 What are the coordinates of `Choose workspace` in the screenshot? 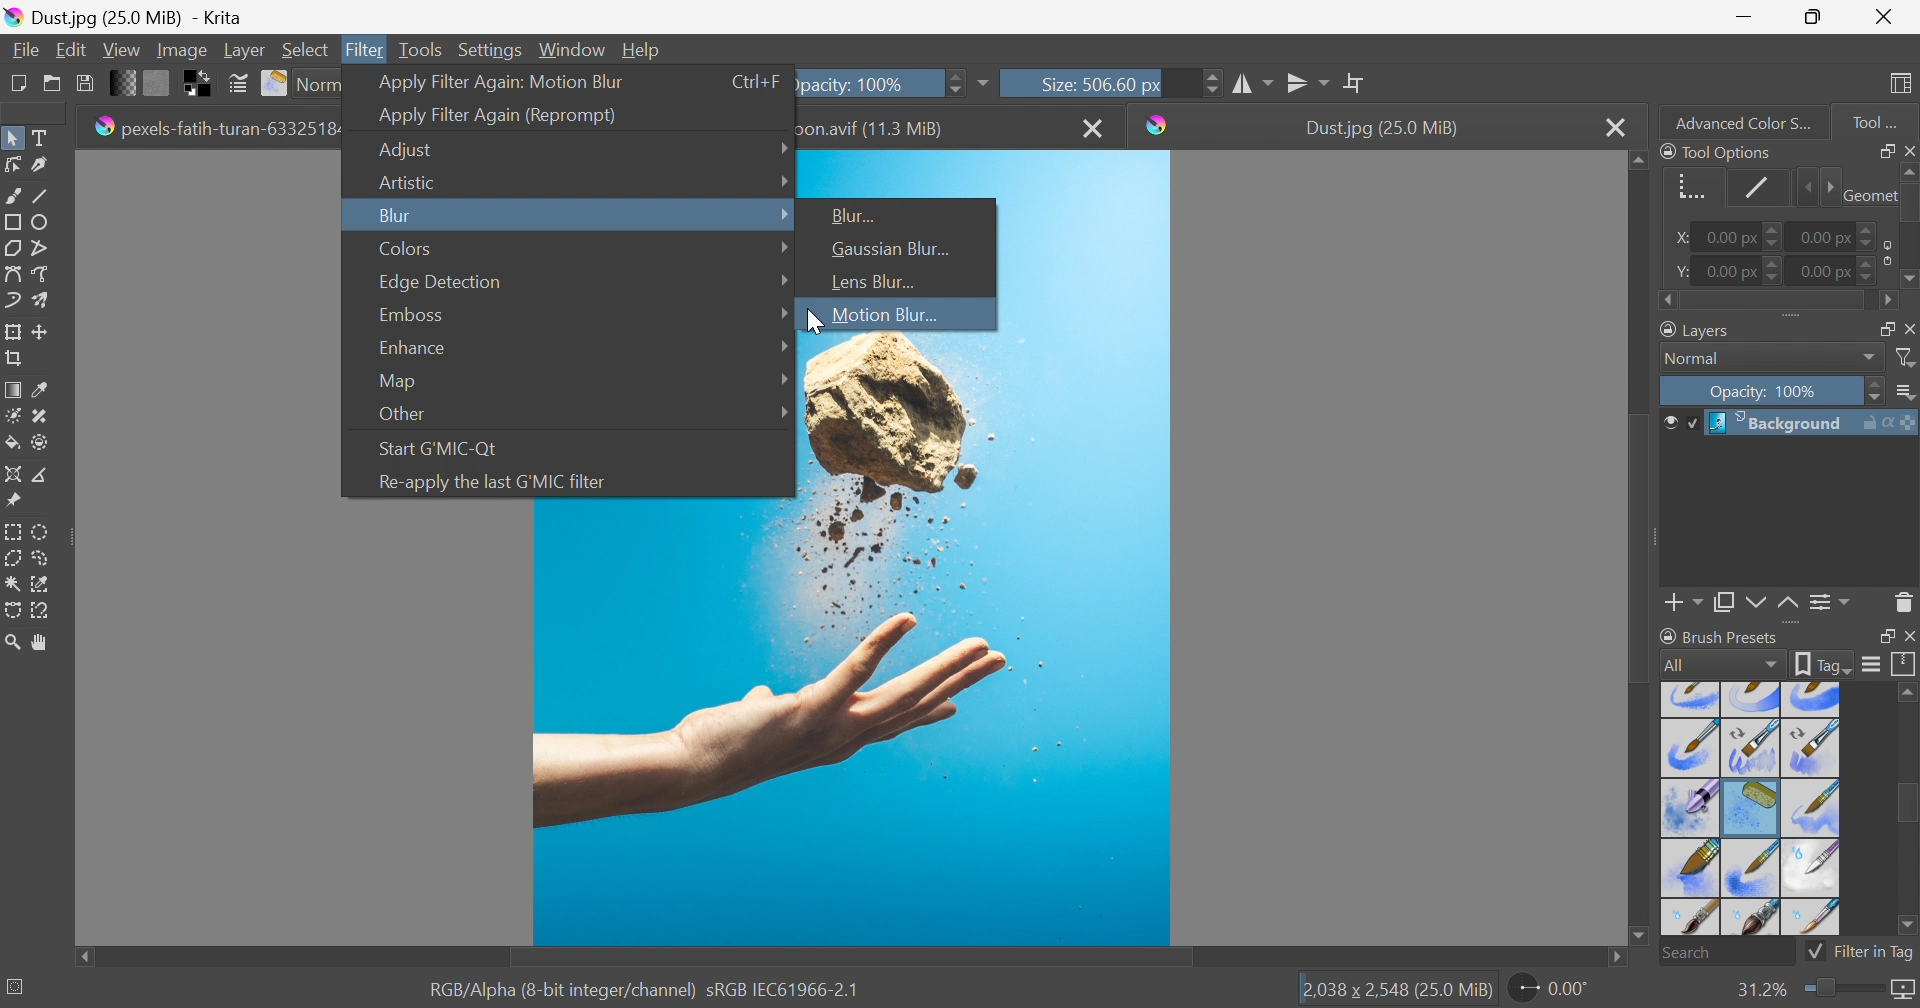 It's located at (1904, 84).